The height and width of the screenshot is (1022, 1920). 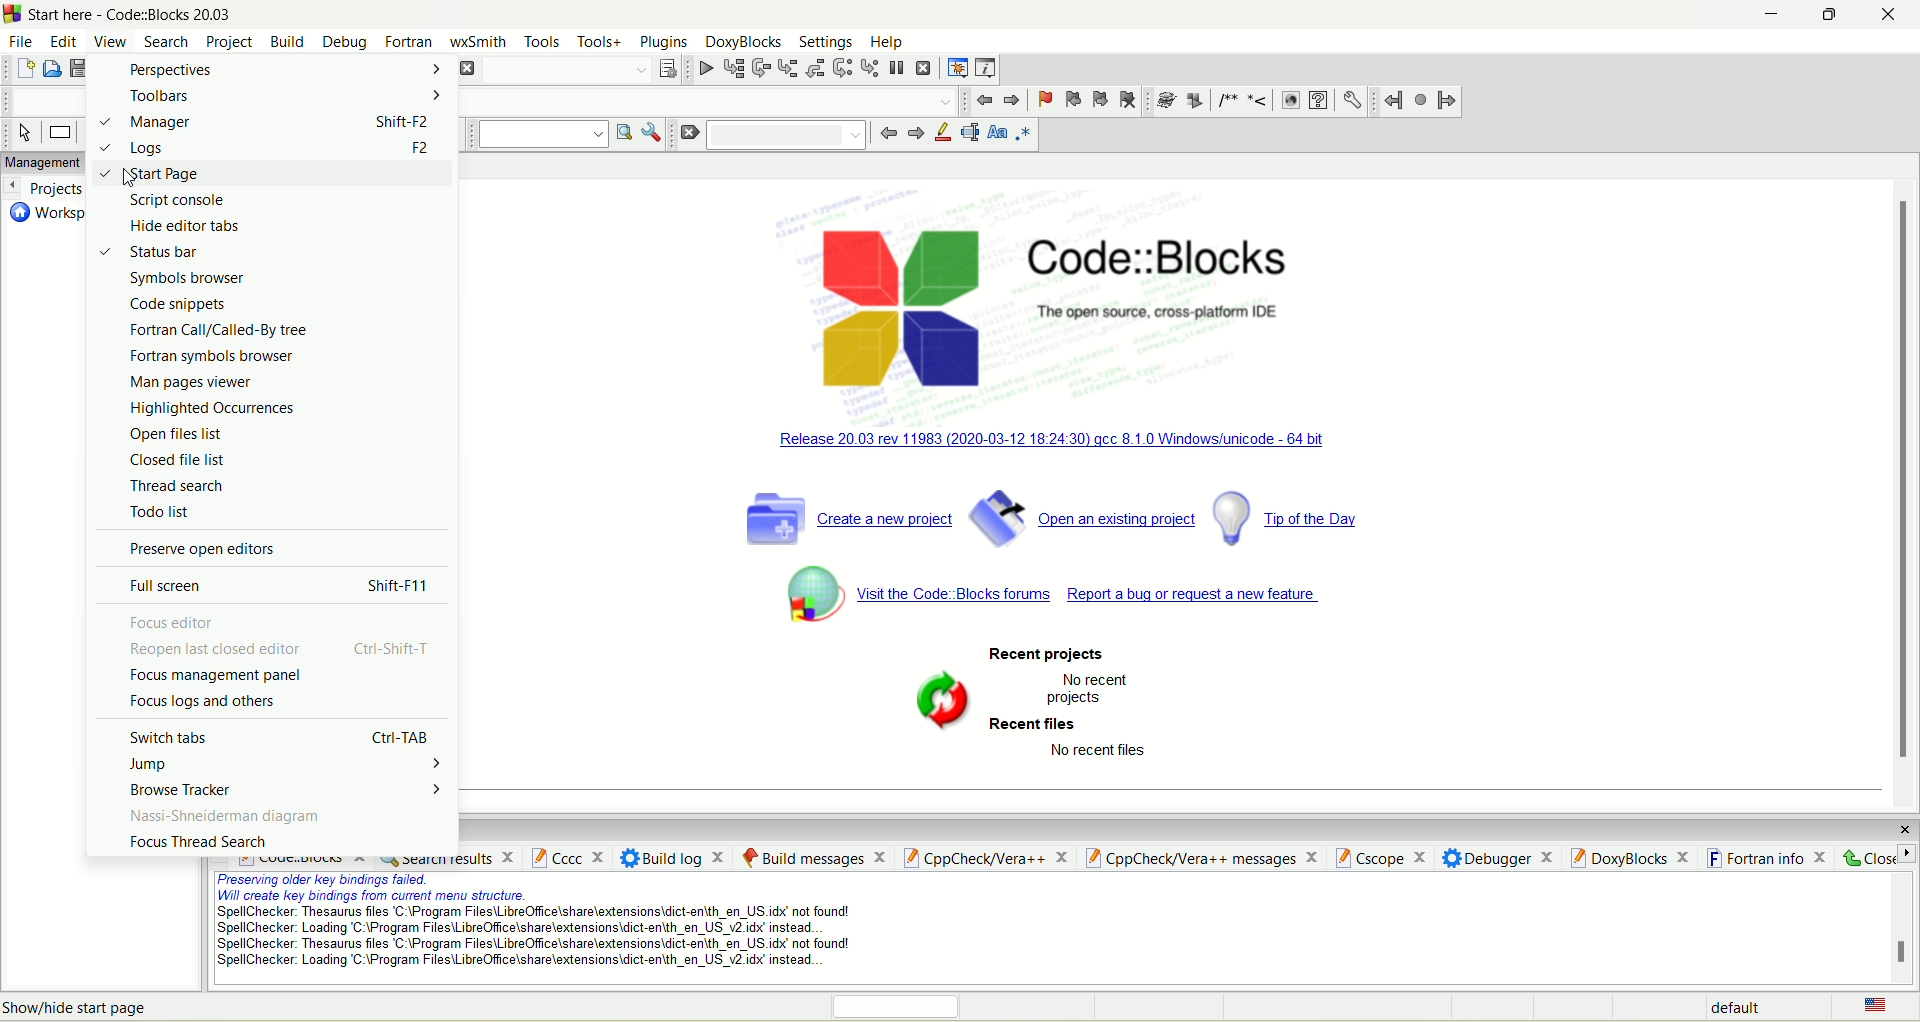 I want to click on clear, so click(x=693, y=138).